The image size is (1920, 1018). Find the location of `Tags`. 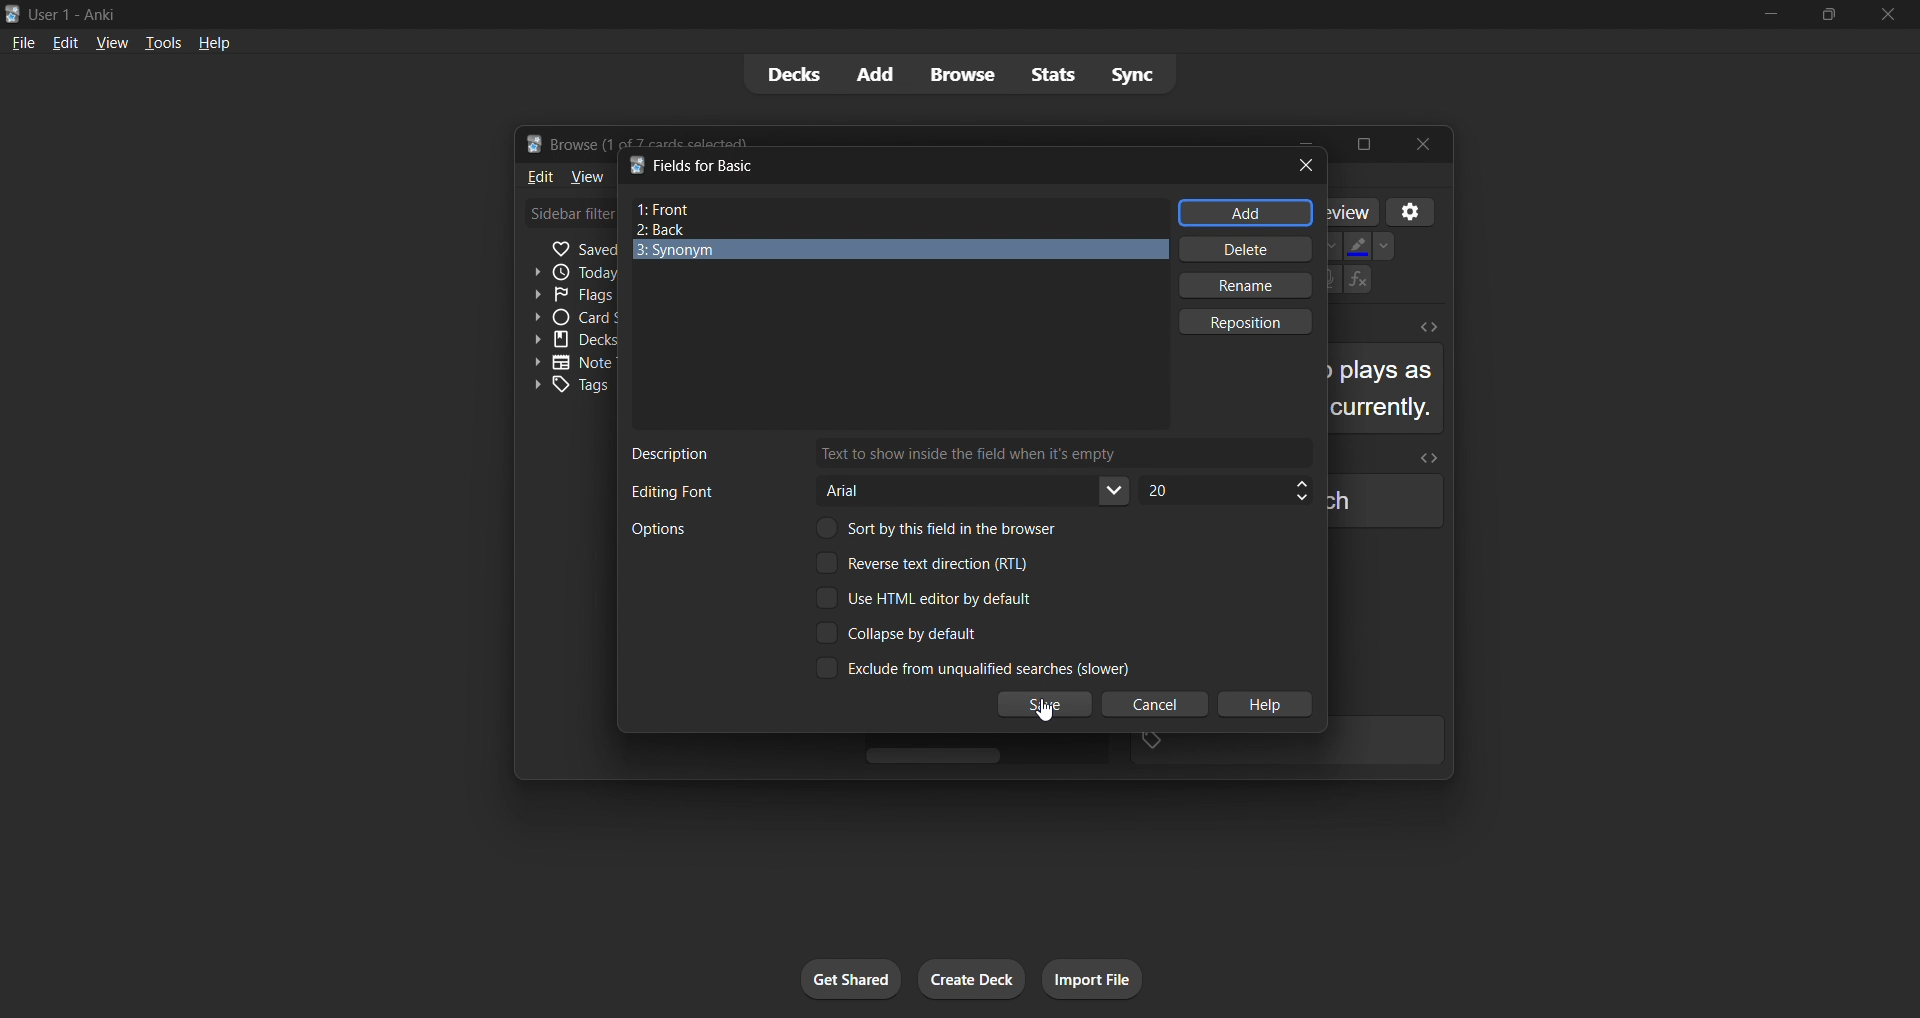

Tags is located at coordinates (570, 387).